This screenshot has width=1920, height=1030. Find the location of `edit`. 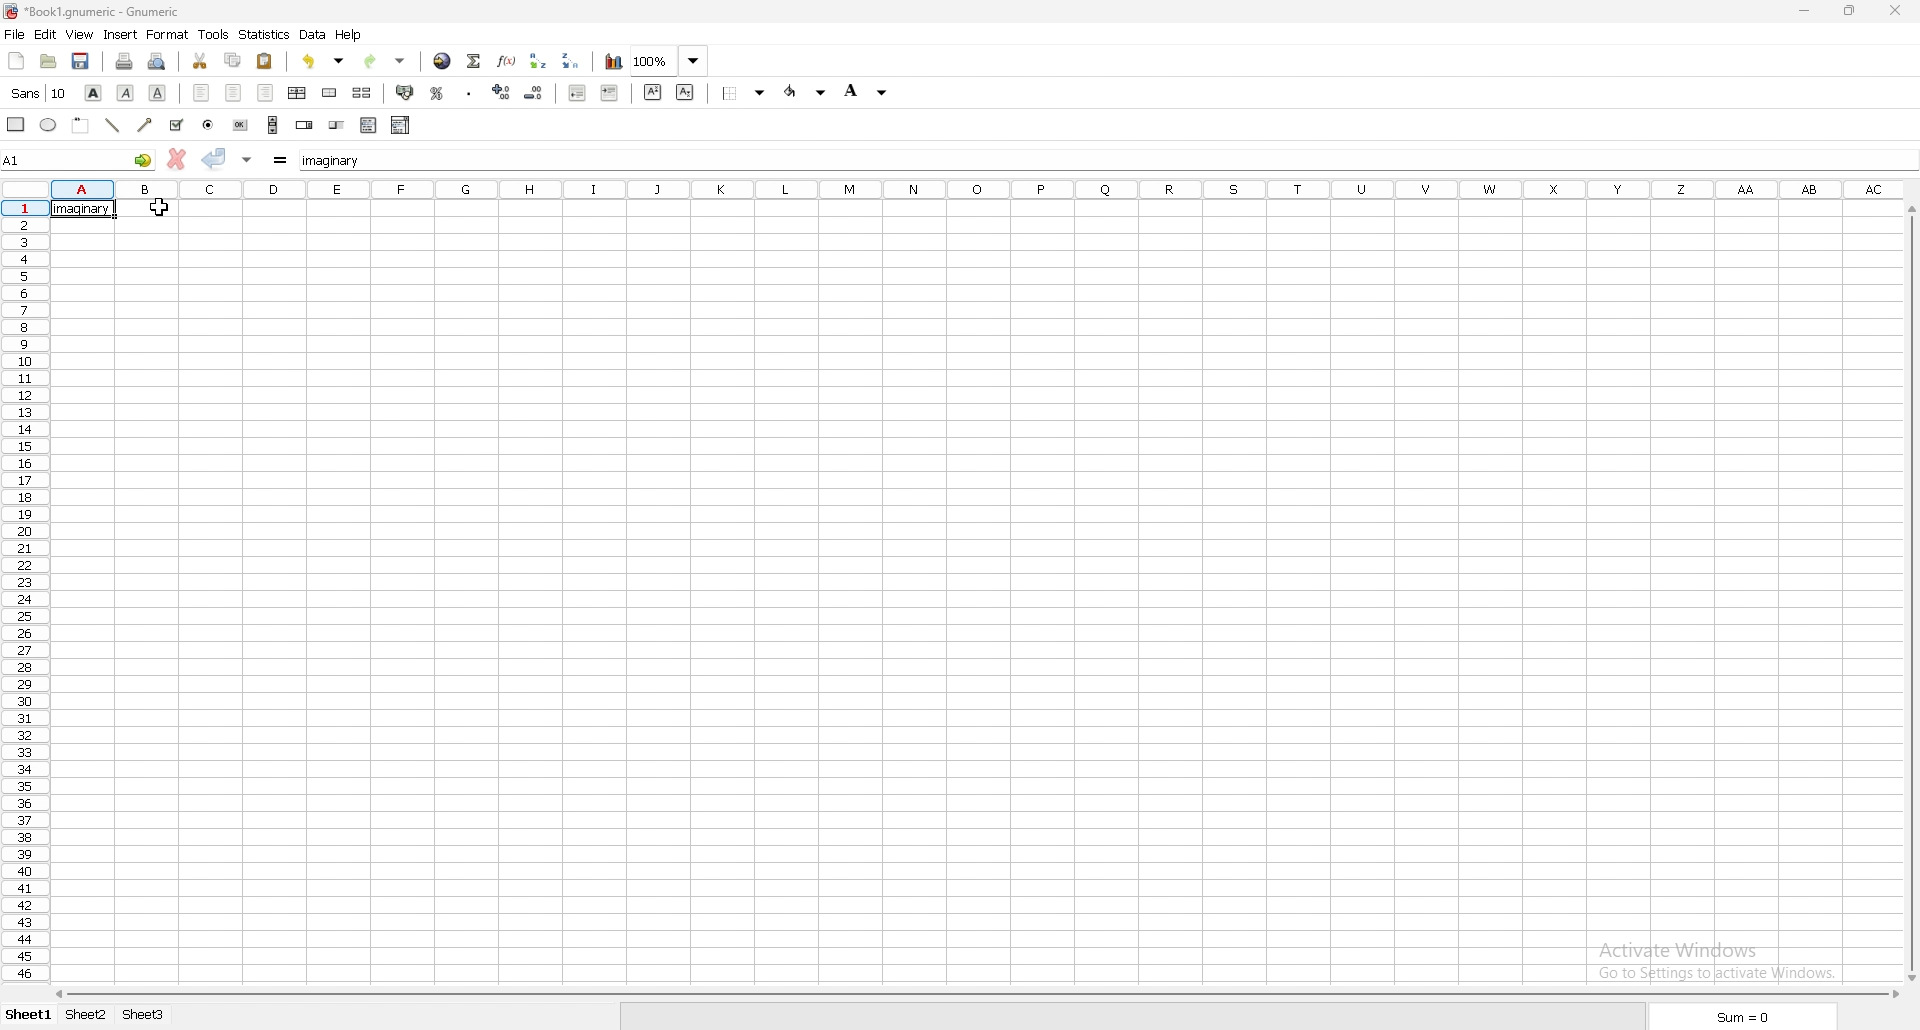

edit is located at coordinates (45, 34).